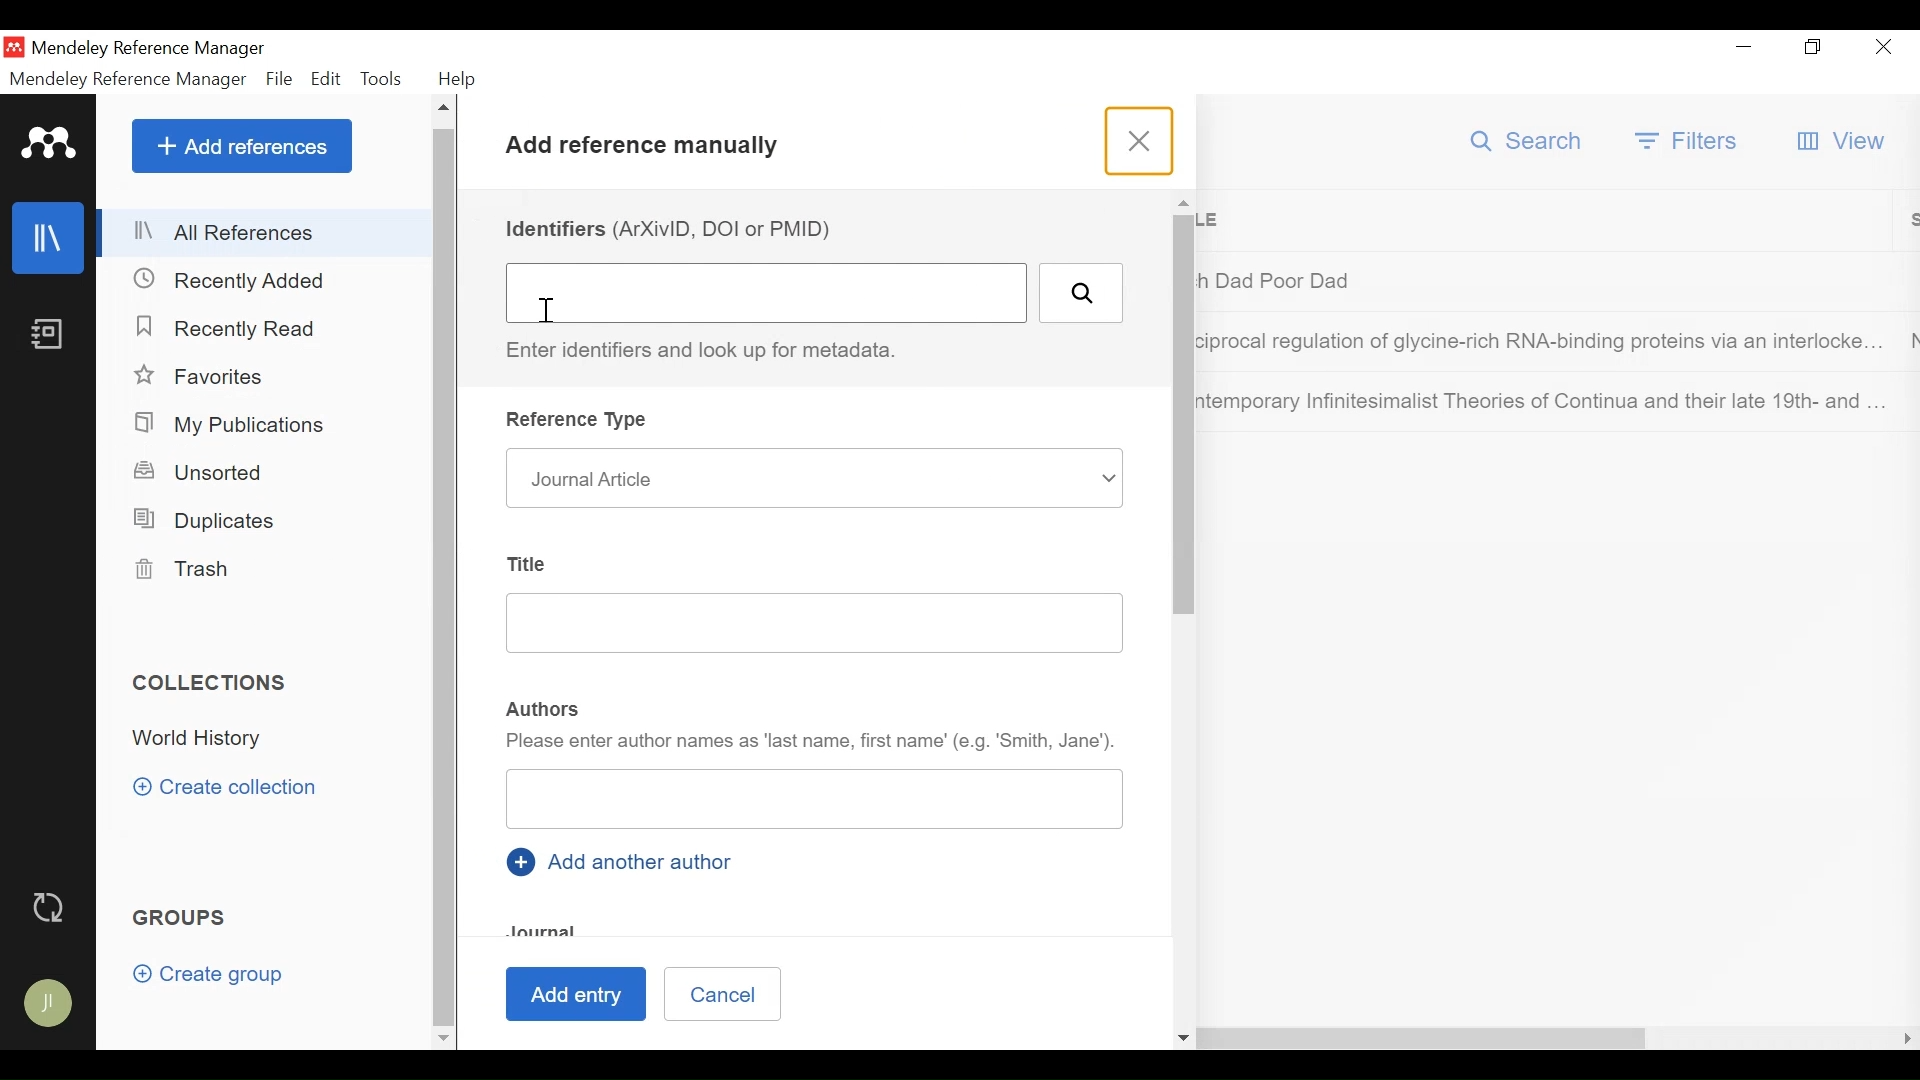  What do you see at coordinates (52, 334) in the screenshot?
I see `Notees` at bounding box center [52, 334].